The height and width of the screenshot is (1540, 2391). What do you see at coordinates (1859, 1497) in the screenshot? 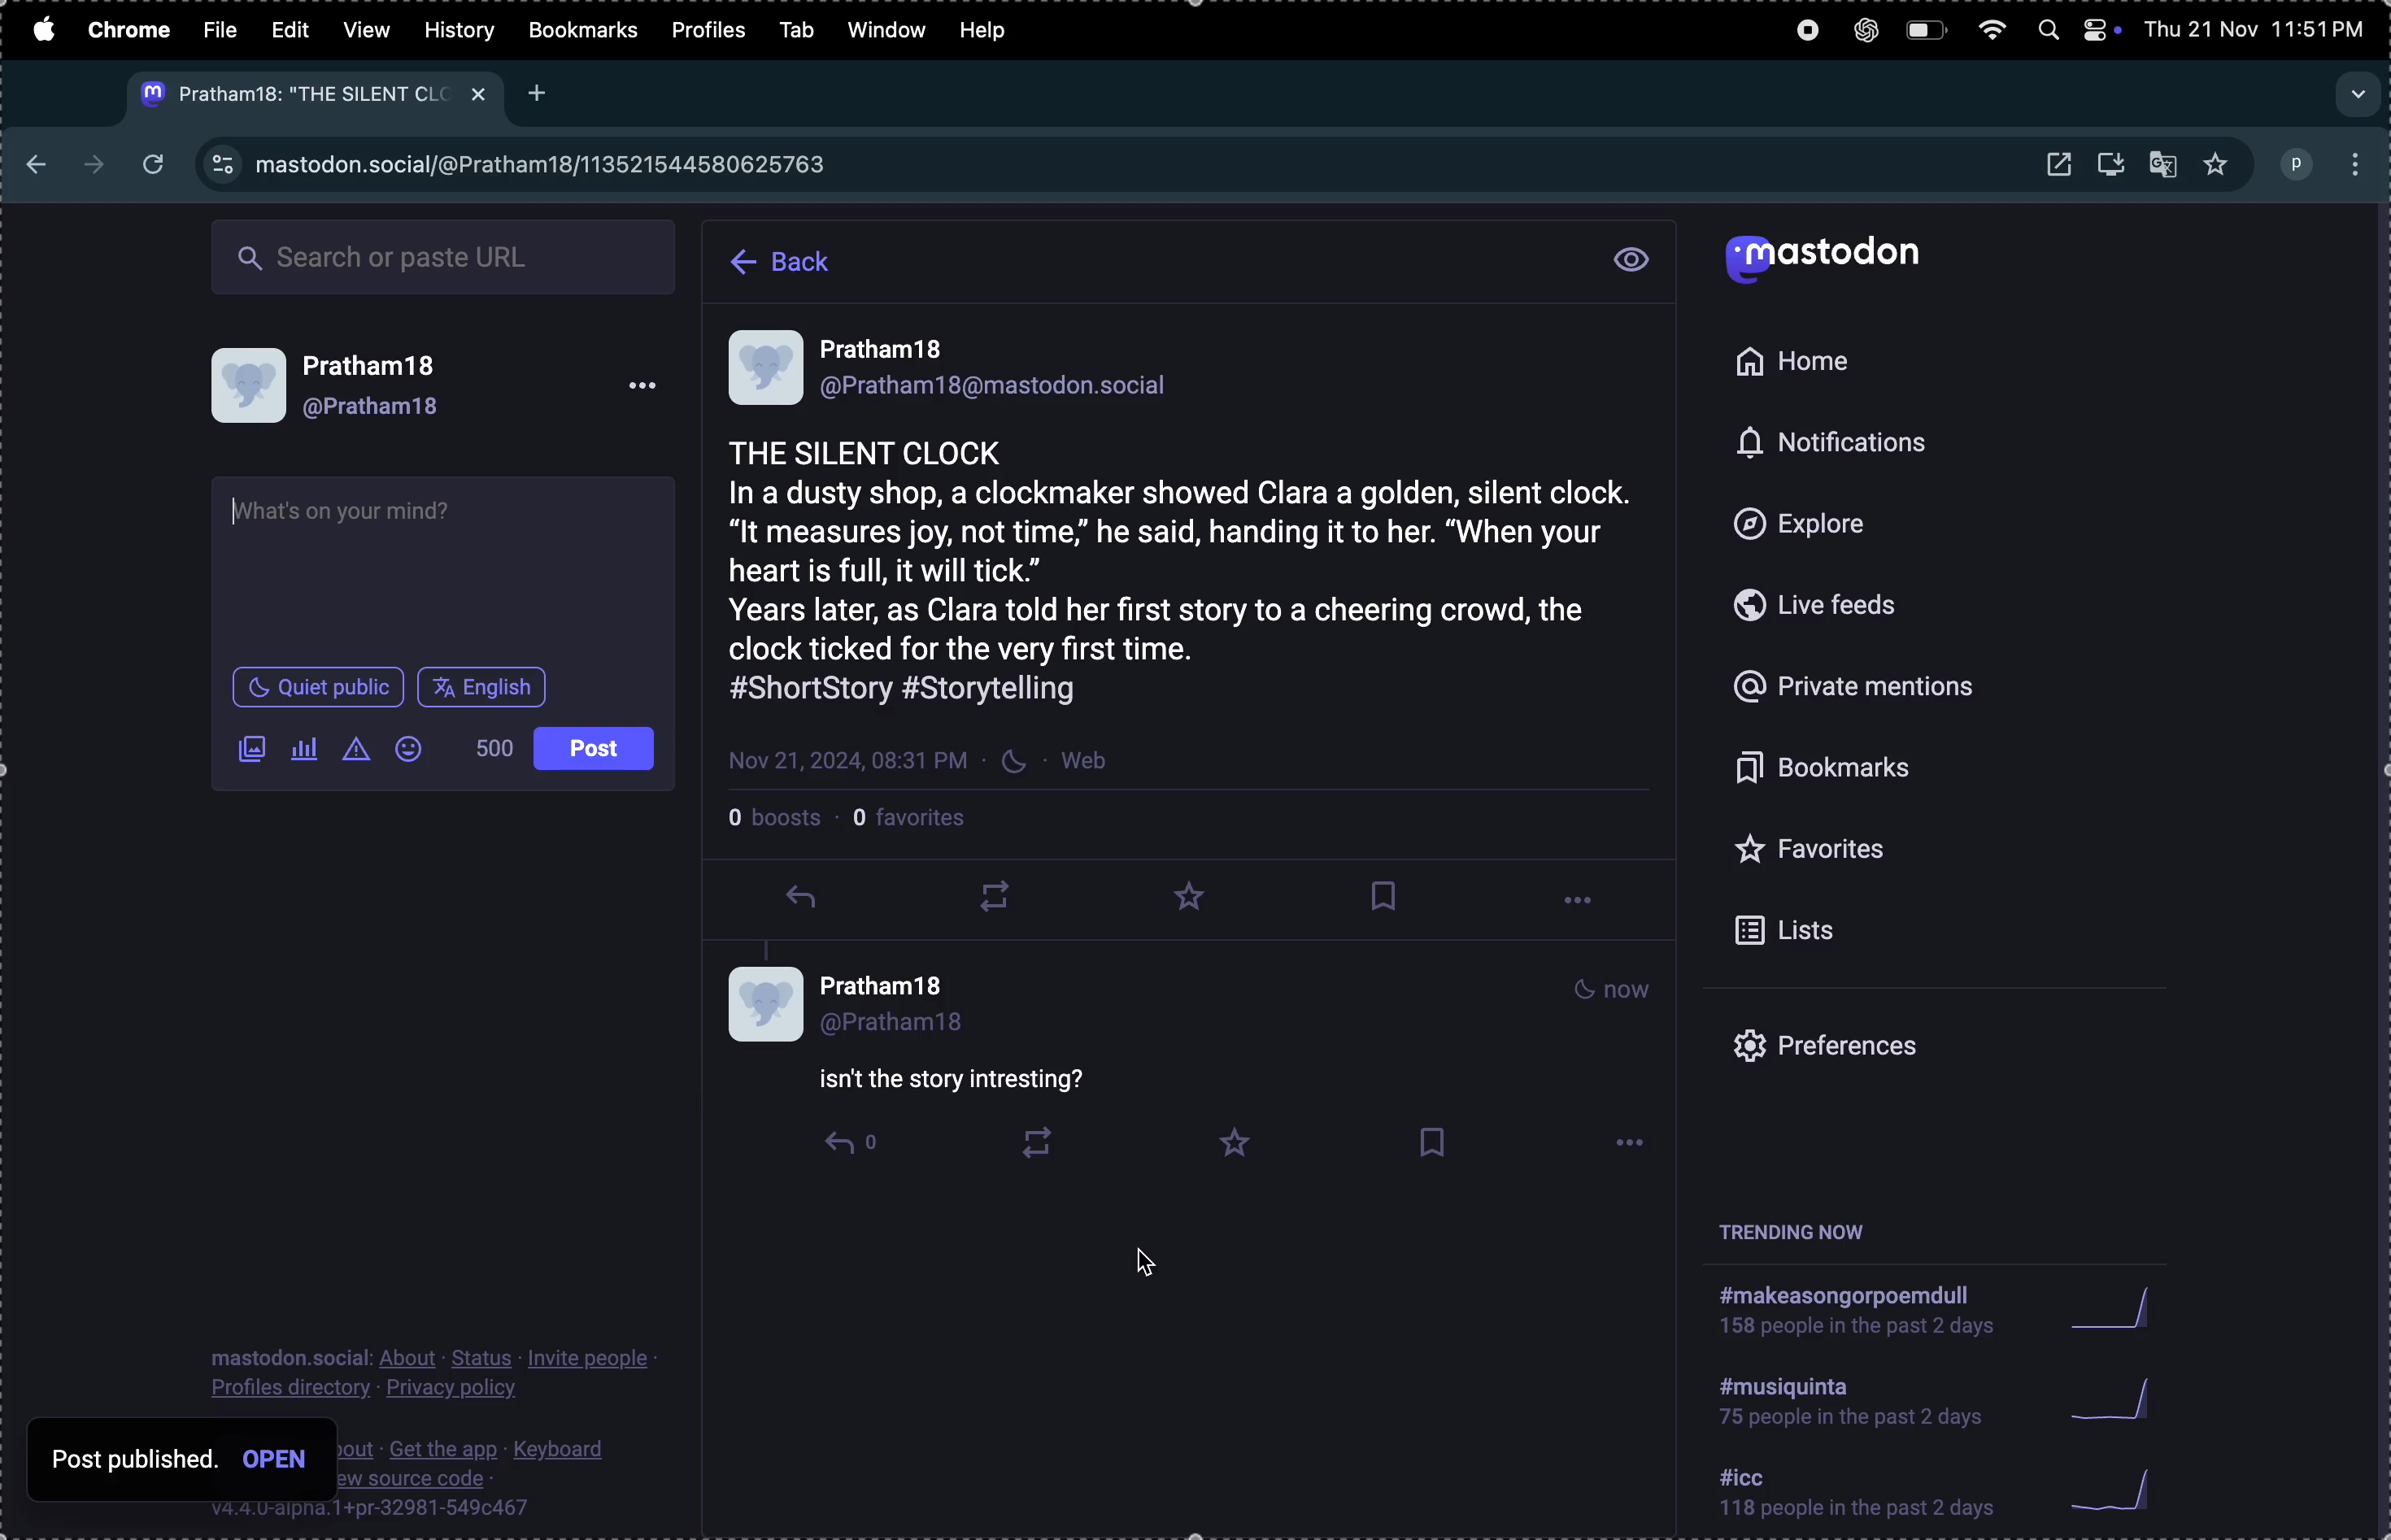
I see `icc` at bounding box center [1859, 1497].